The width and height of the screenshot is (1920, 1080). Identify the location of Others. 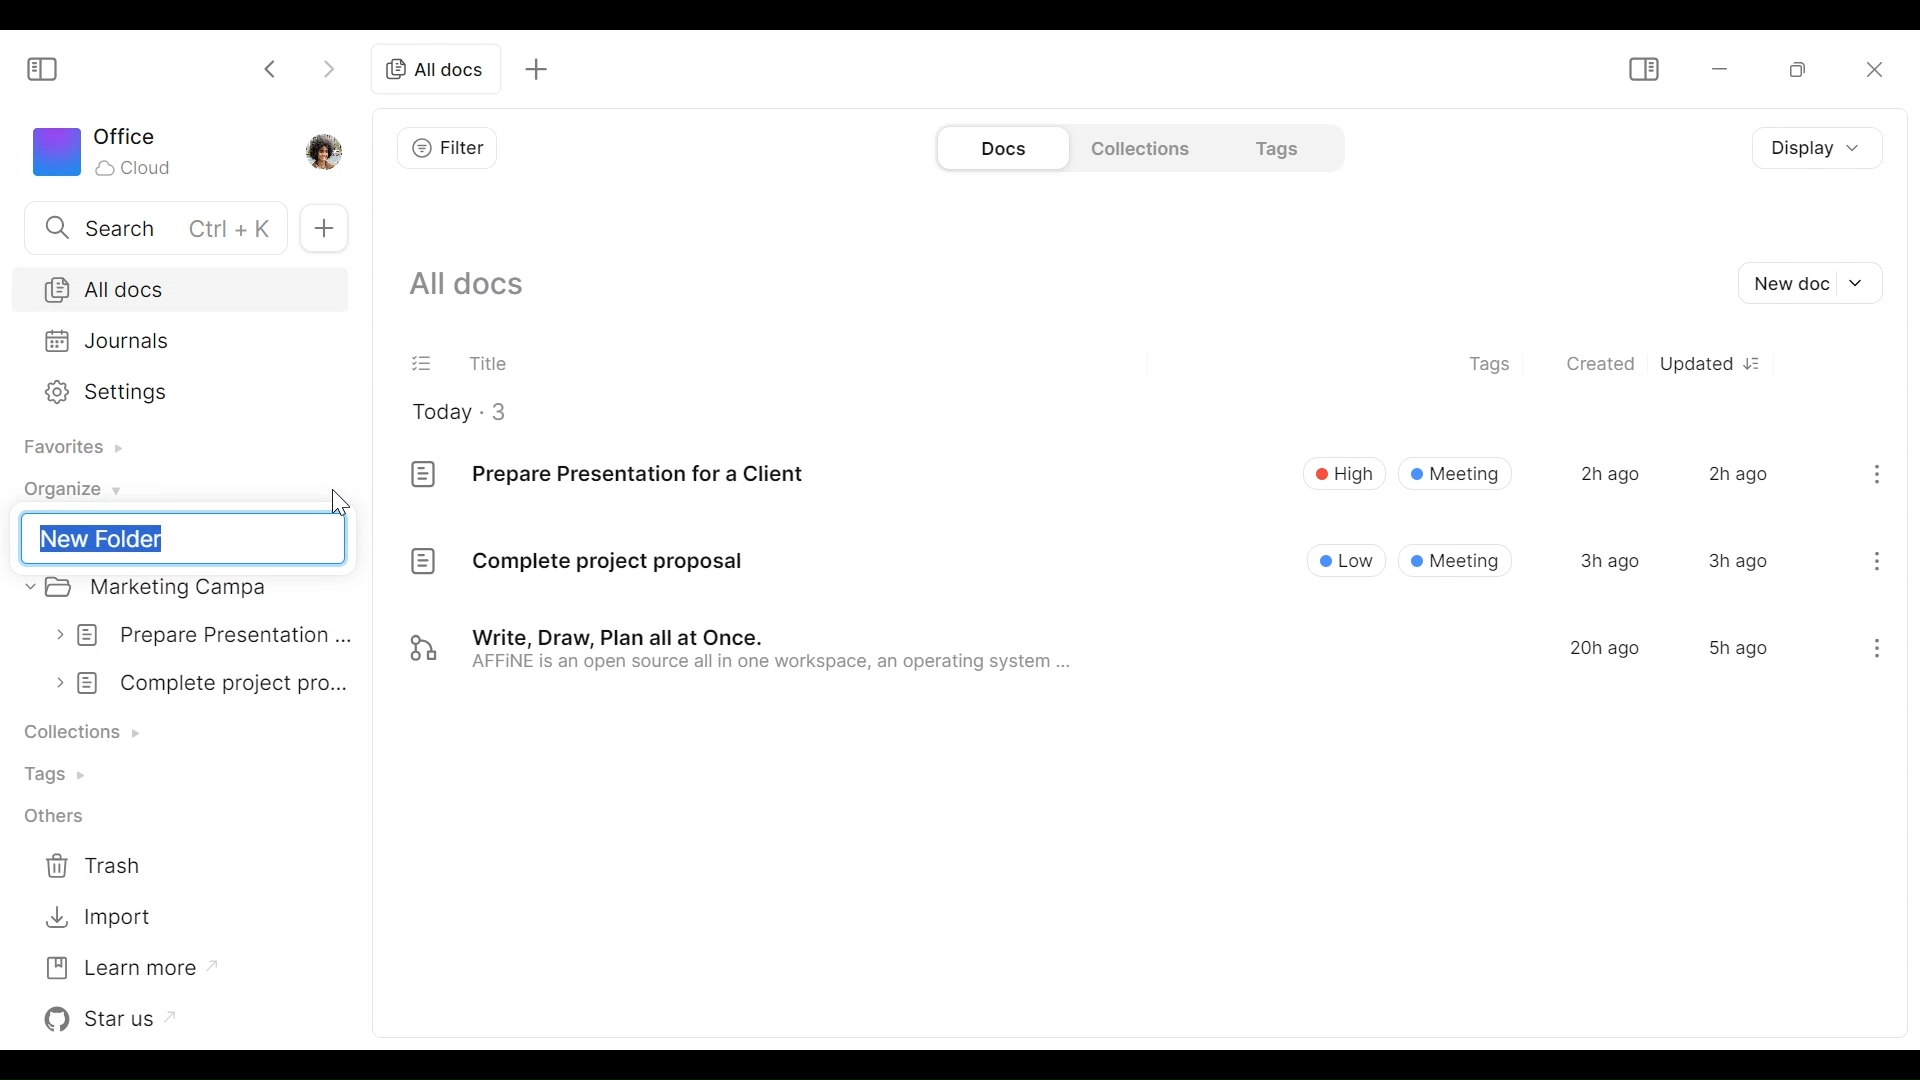
(61, 816).